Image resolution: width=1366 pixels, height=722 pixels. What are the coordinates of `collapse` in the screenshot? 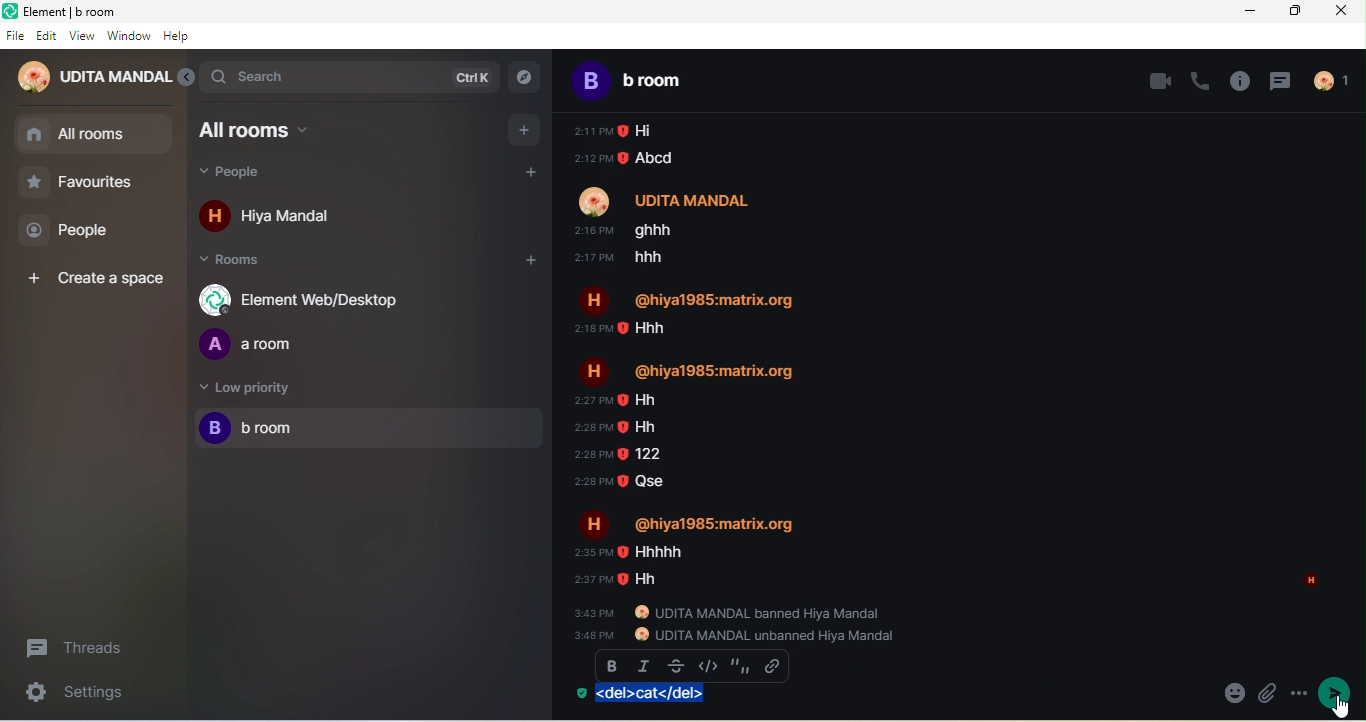 It's located at (187, 80).